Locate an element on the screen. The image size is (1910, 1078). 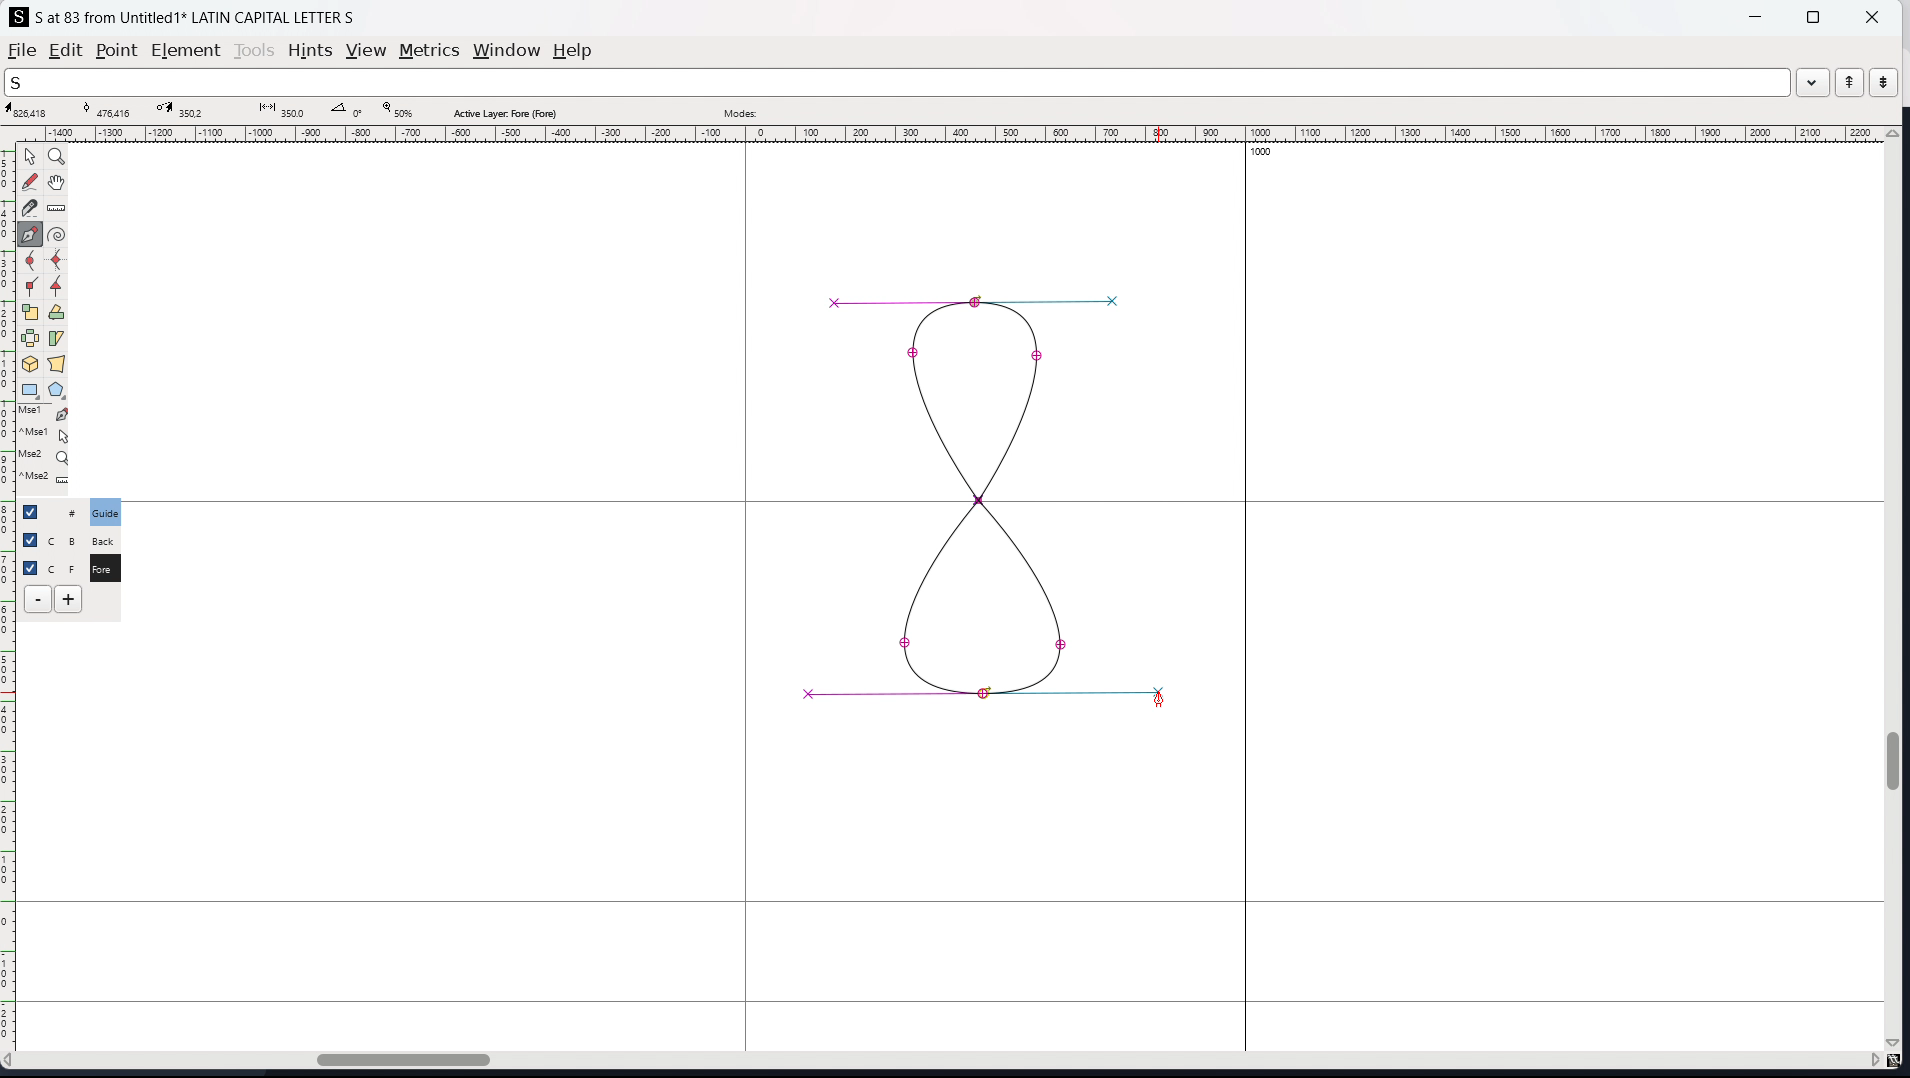
toggle spiro is located at coordinates (57, 234).